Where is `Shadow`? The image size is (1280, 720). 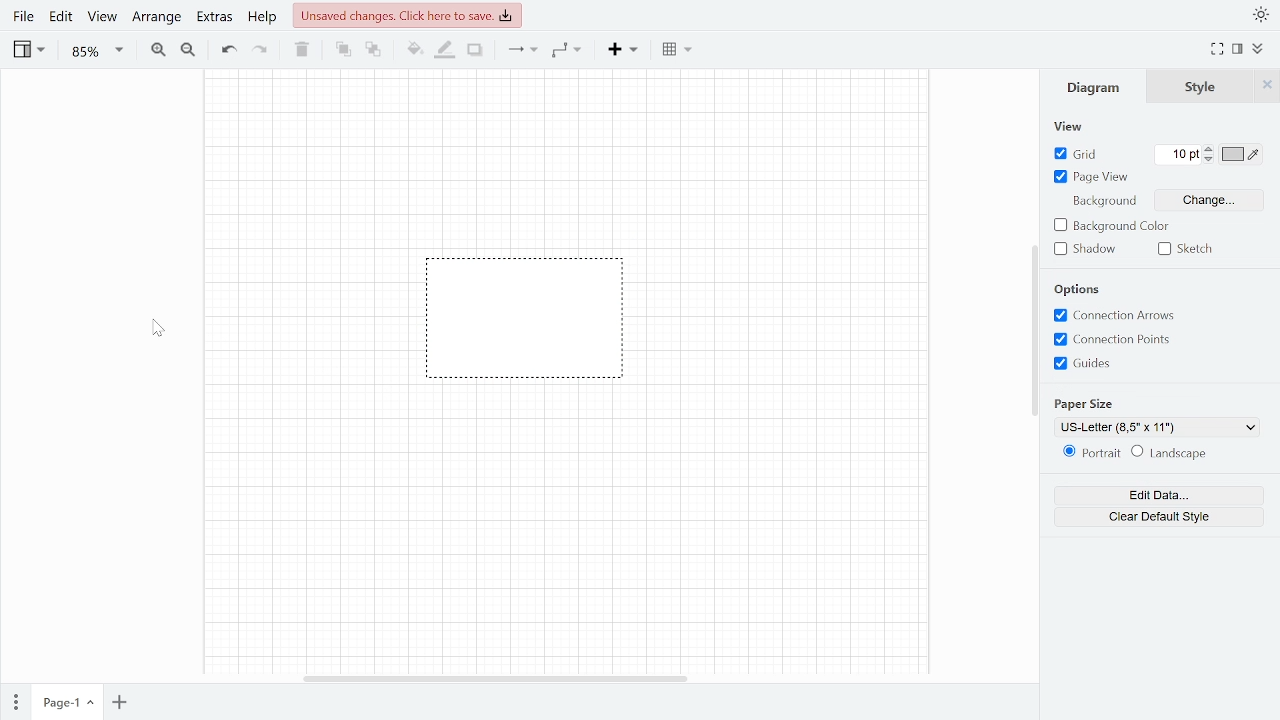 Shadow is located at coordinates (475, 50).